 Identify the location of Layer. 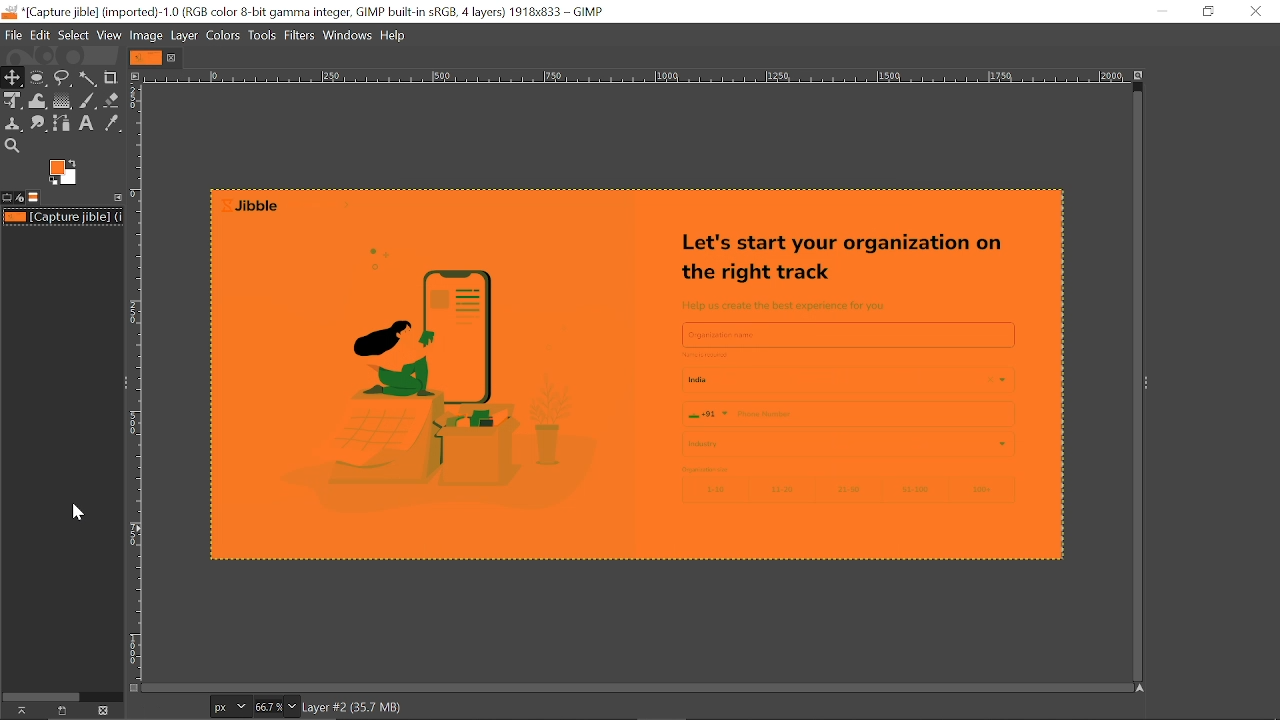
(186, 34).